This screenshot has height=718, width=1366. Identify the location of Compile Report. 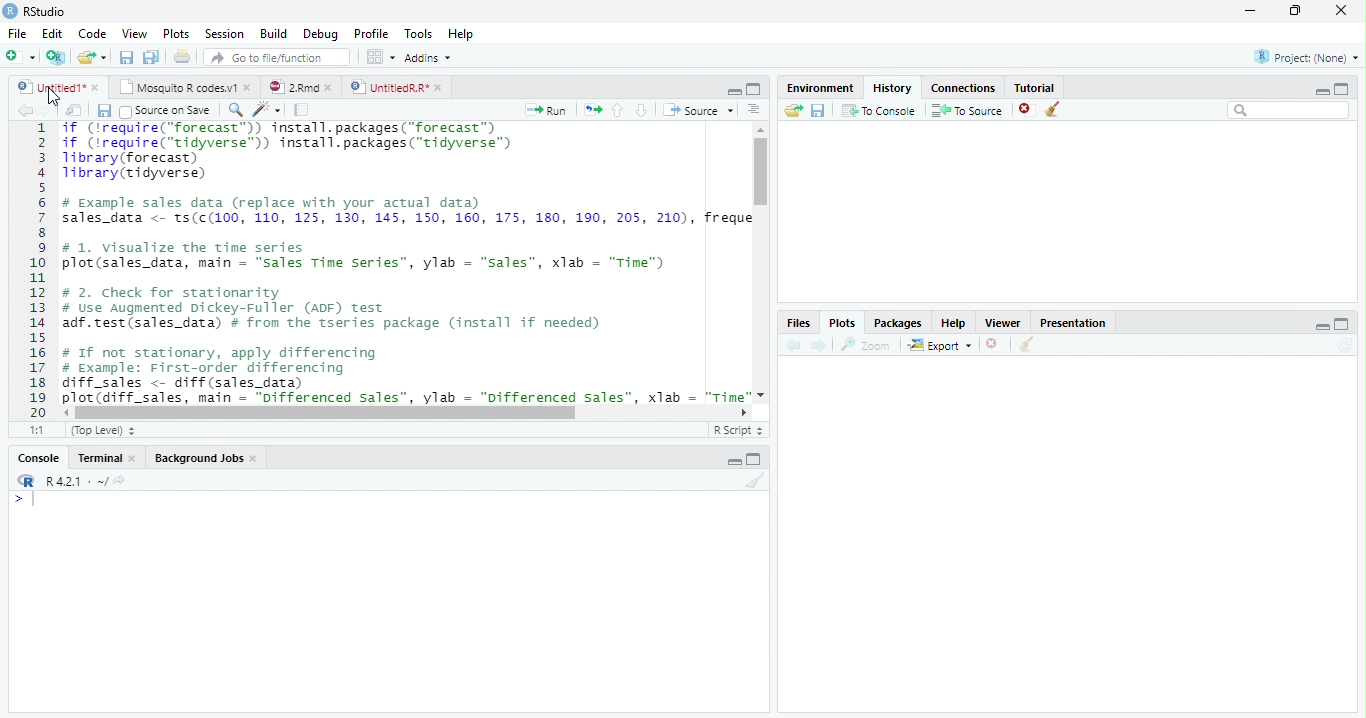
(303, 109).